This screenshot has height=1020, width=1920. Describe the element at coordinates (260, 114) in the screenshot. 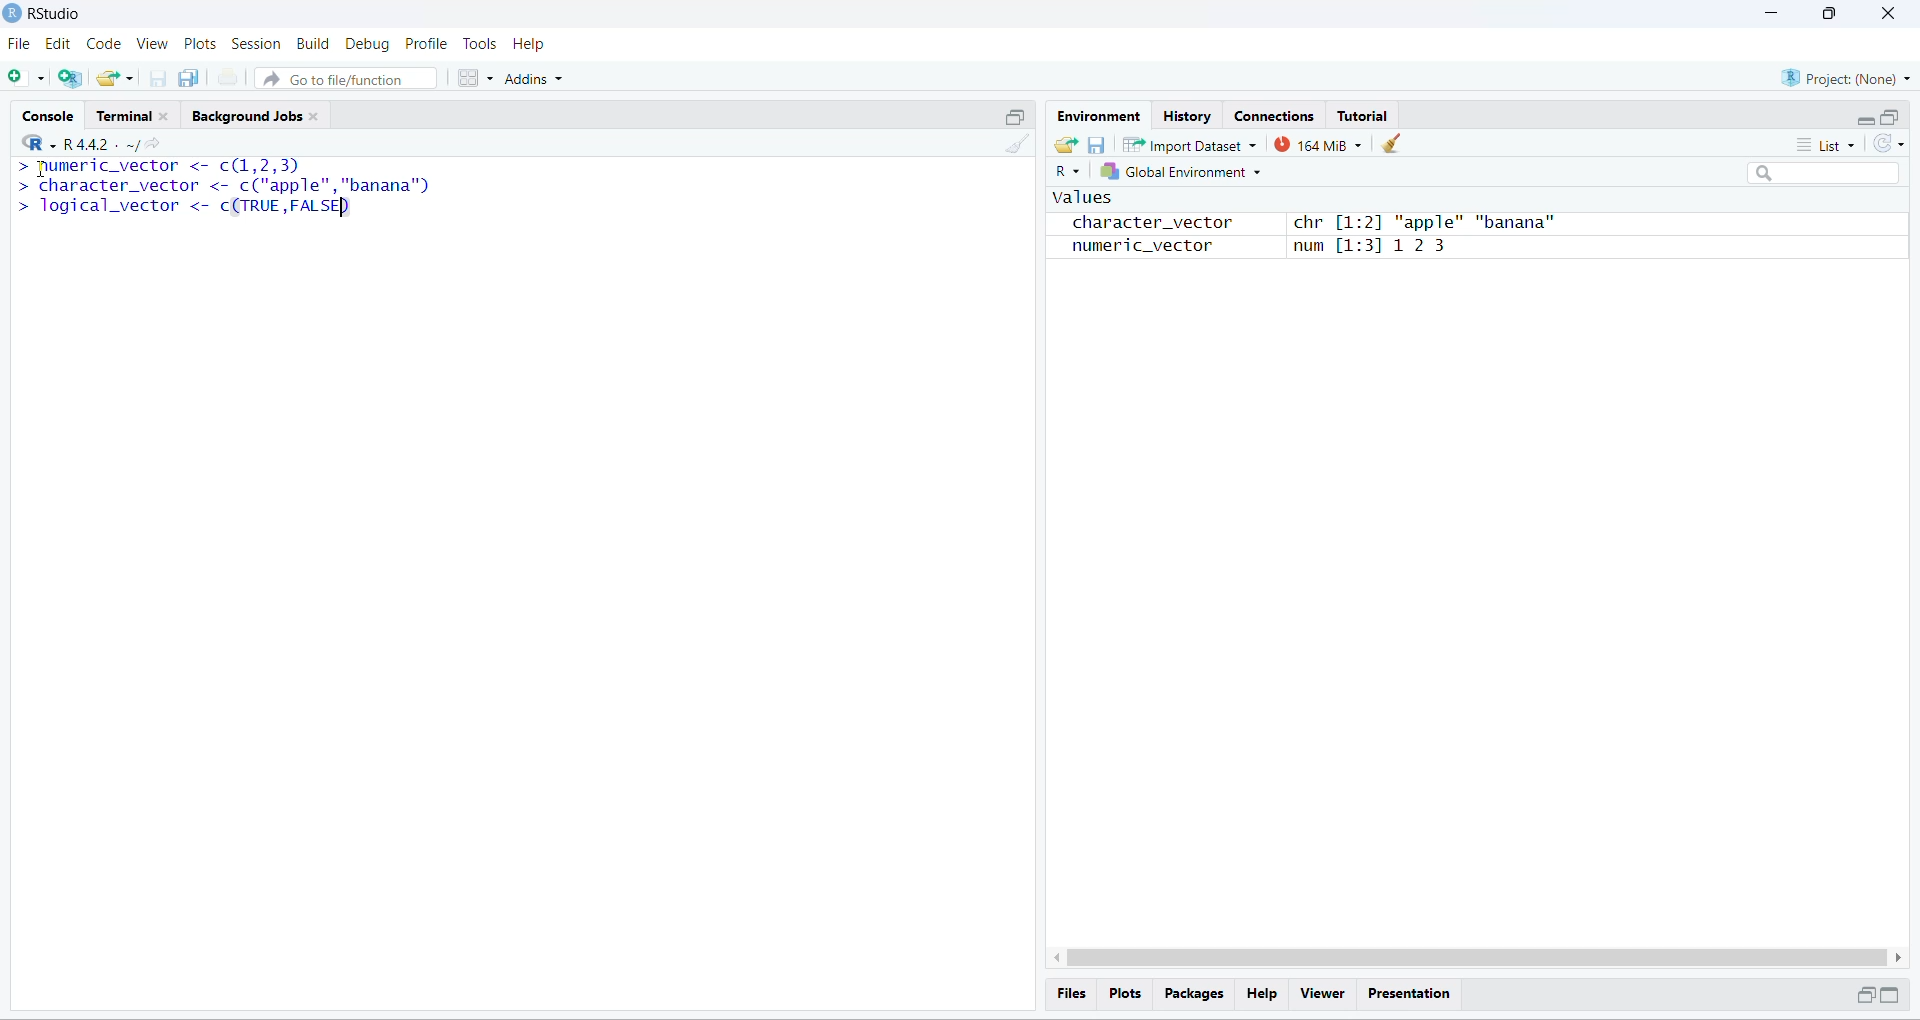

I see `Background Jobs` at that location.